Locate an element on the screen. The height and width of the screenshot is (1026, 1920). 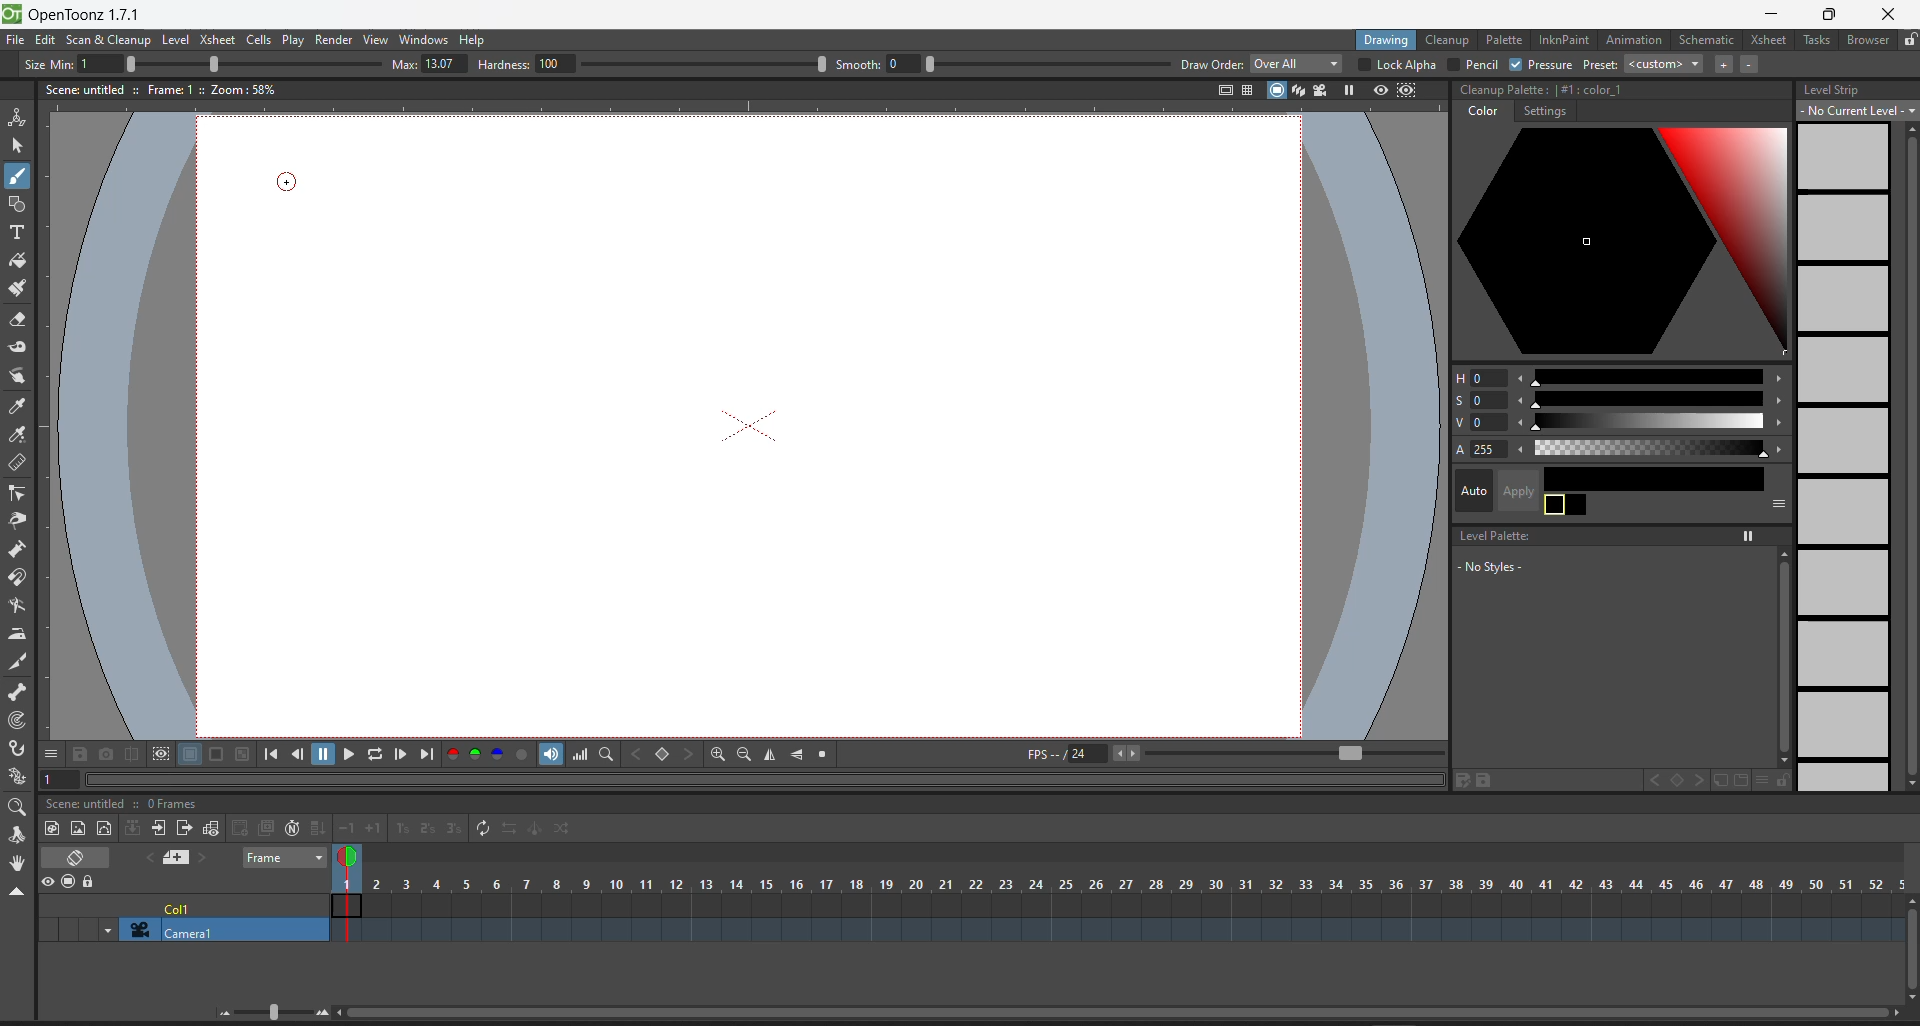
current frame is located at coordinates (351, 890).